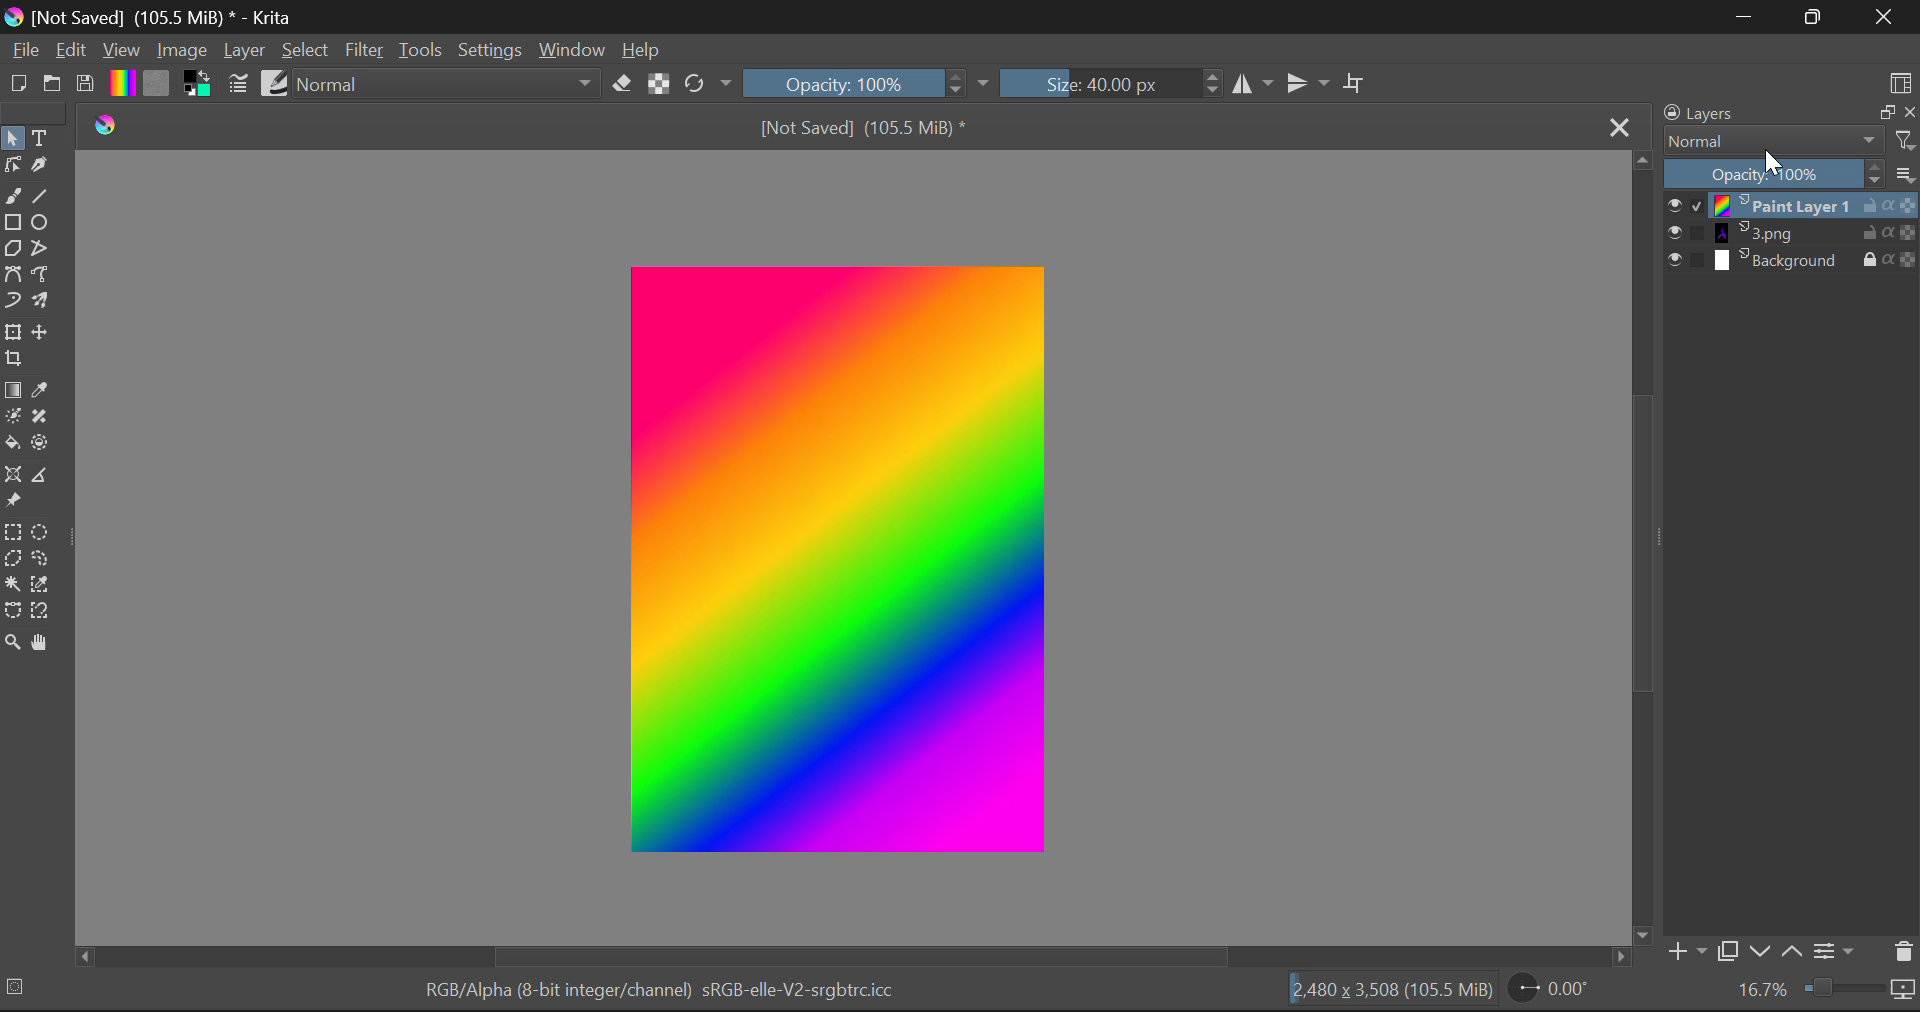 The width and height of the screenshot is (1920, 1012). Describe the element at coordinates (1685, 234) in the screenshot. I see `show or hide layer` at that location.